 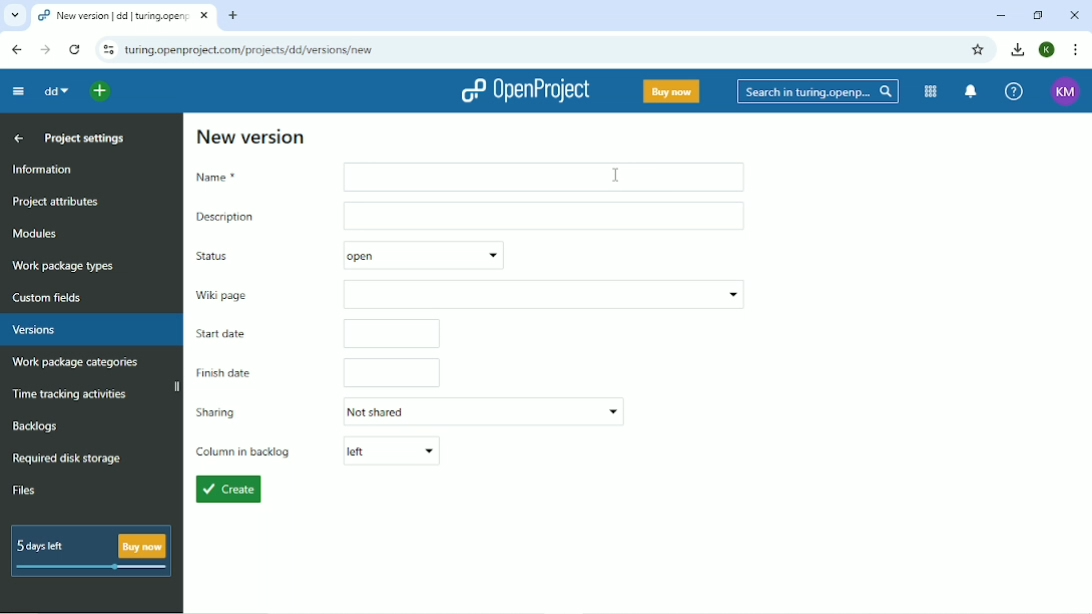 I want to click on cursor, so click(x=612, y=170).